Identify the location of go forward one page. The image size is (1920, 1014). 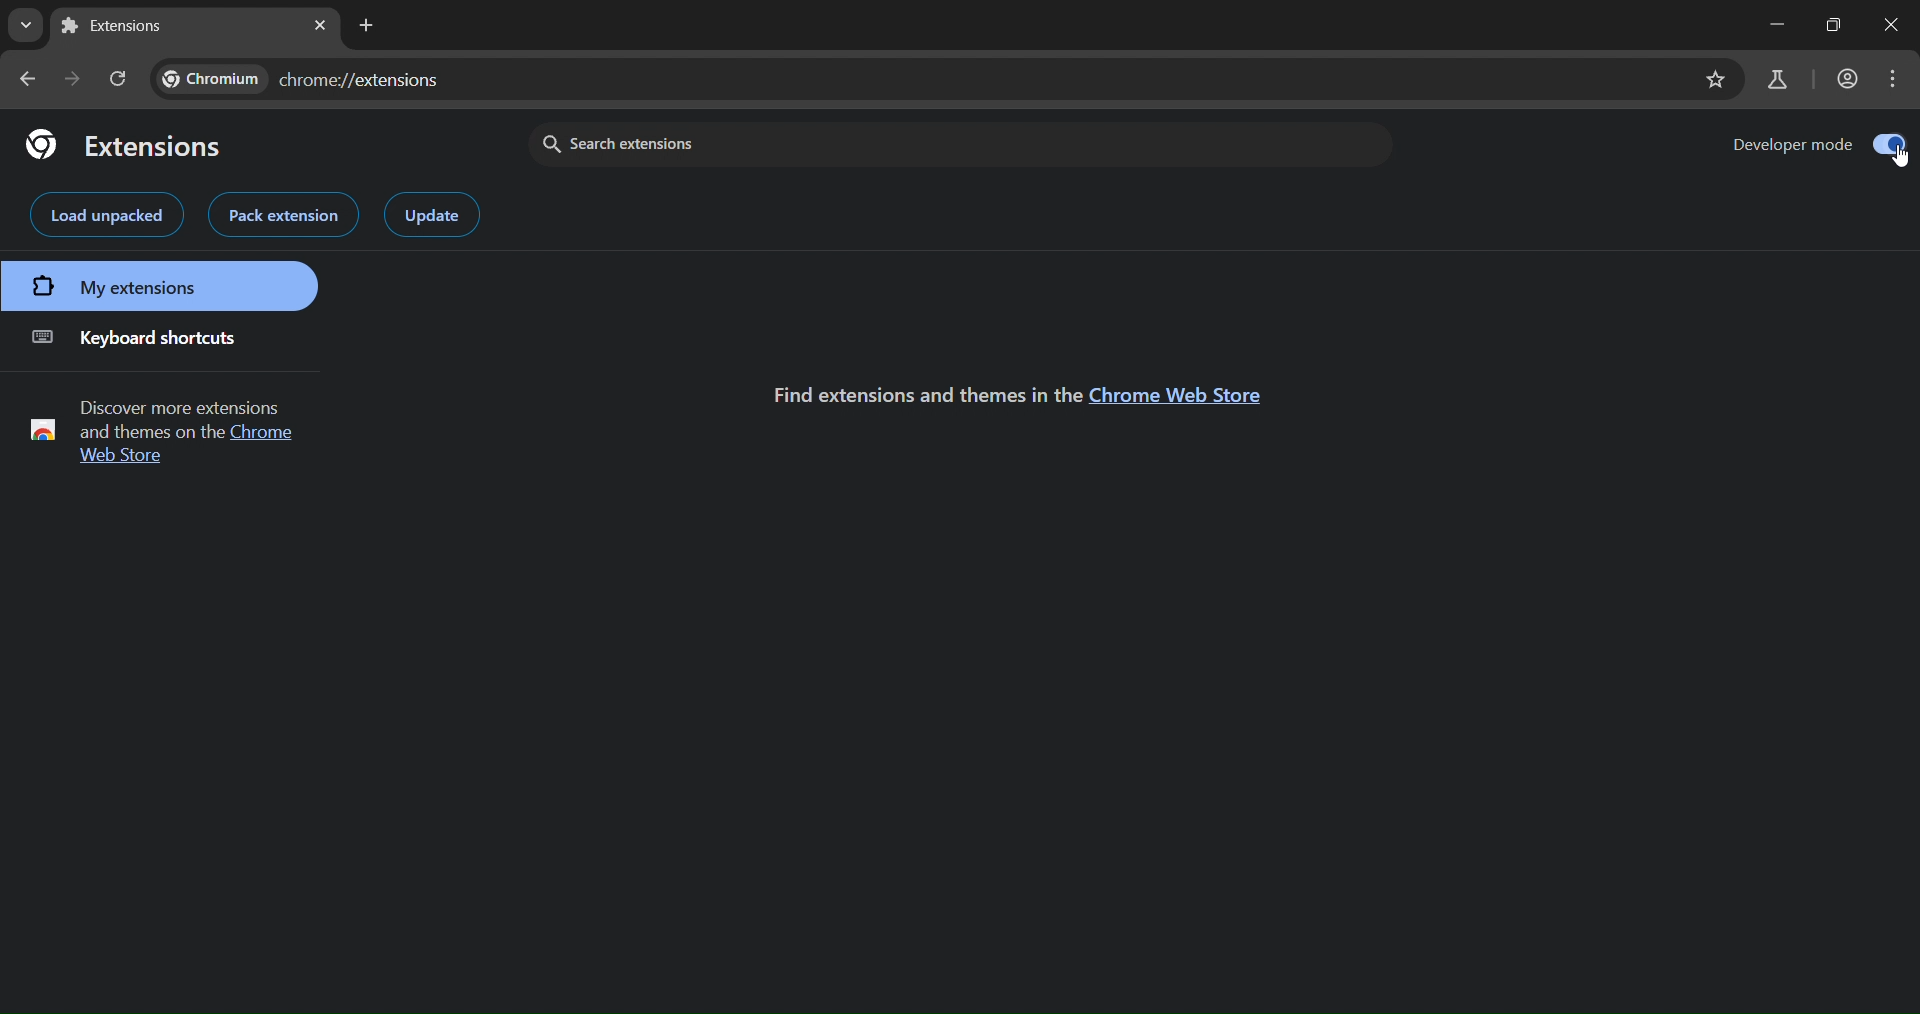
(74, 77).